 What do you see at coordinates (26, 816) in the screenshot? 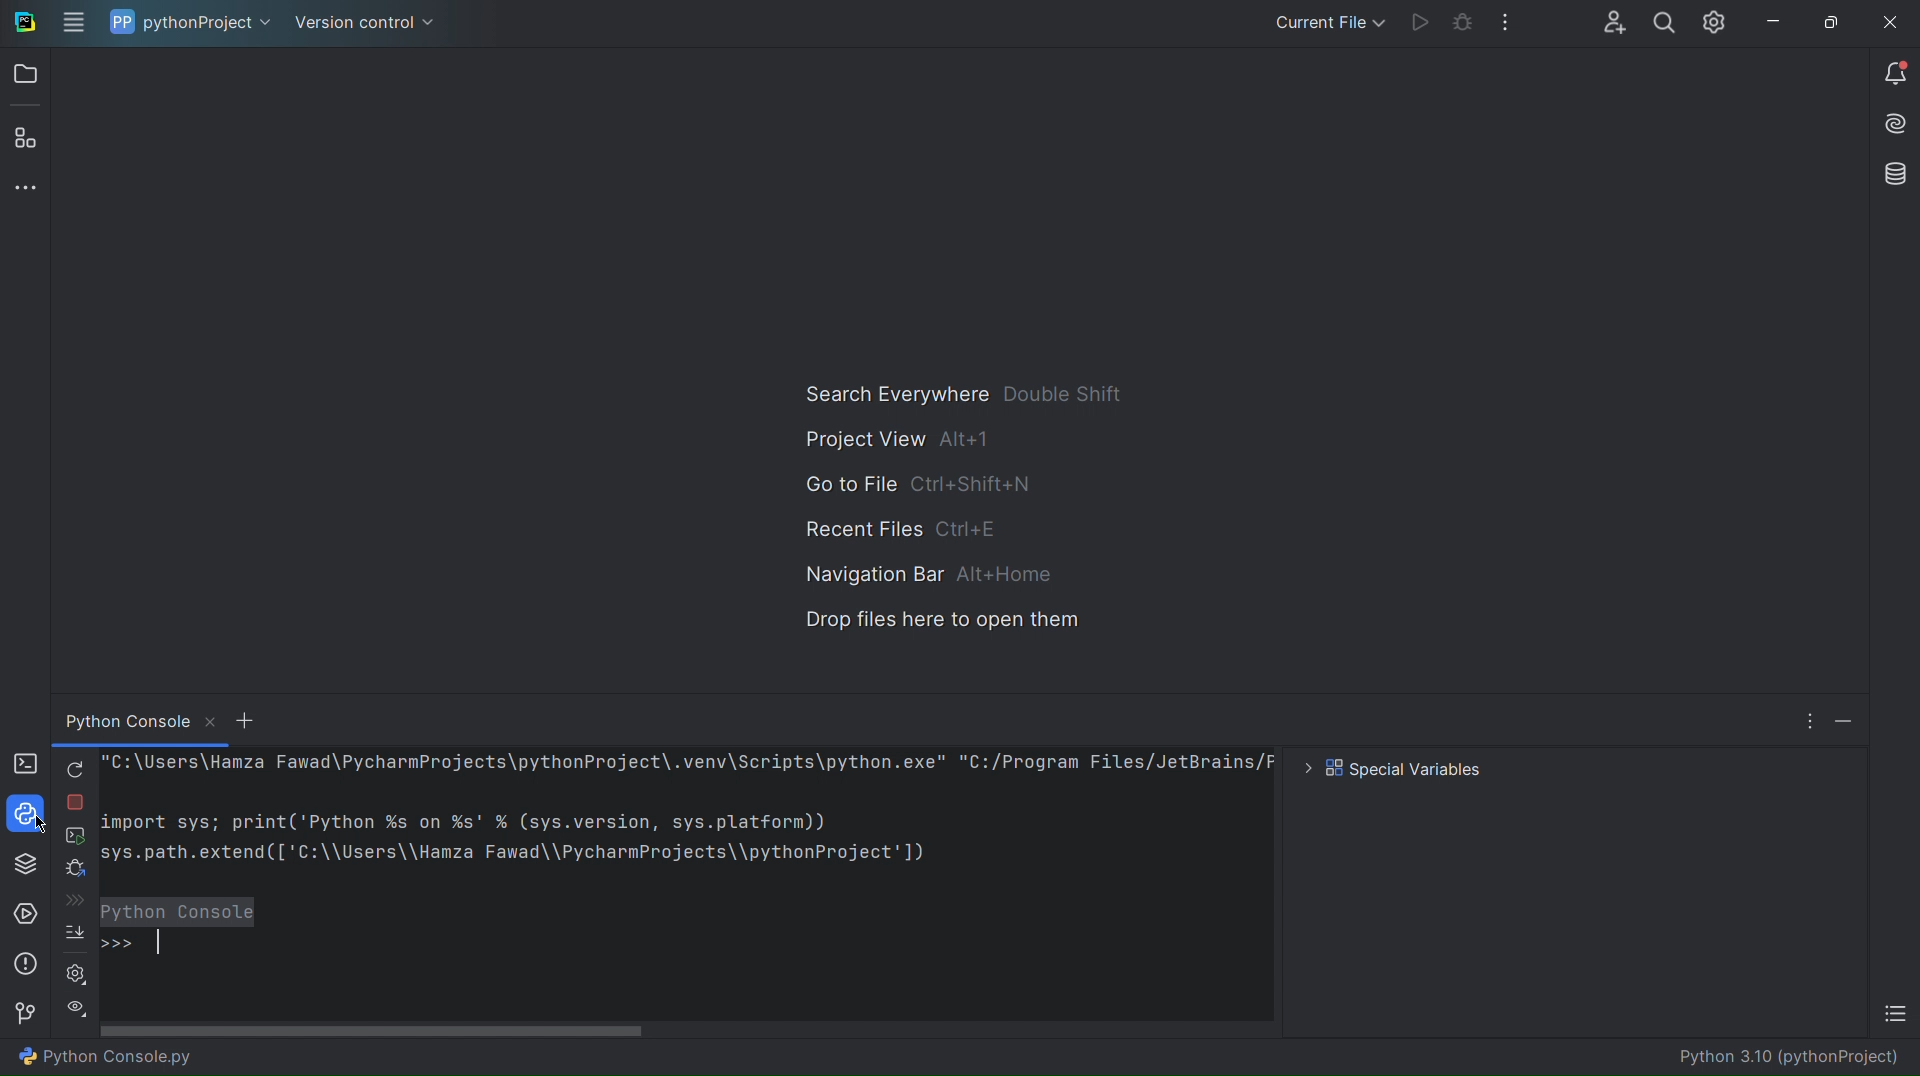
I see `Cursor on Python Consoles` at bounding box center [26, 816].